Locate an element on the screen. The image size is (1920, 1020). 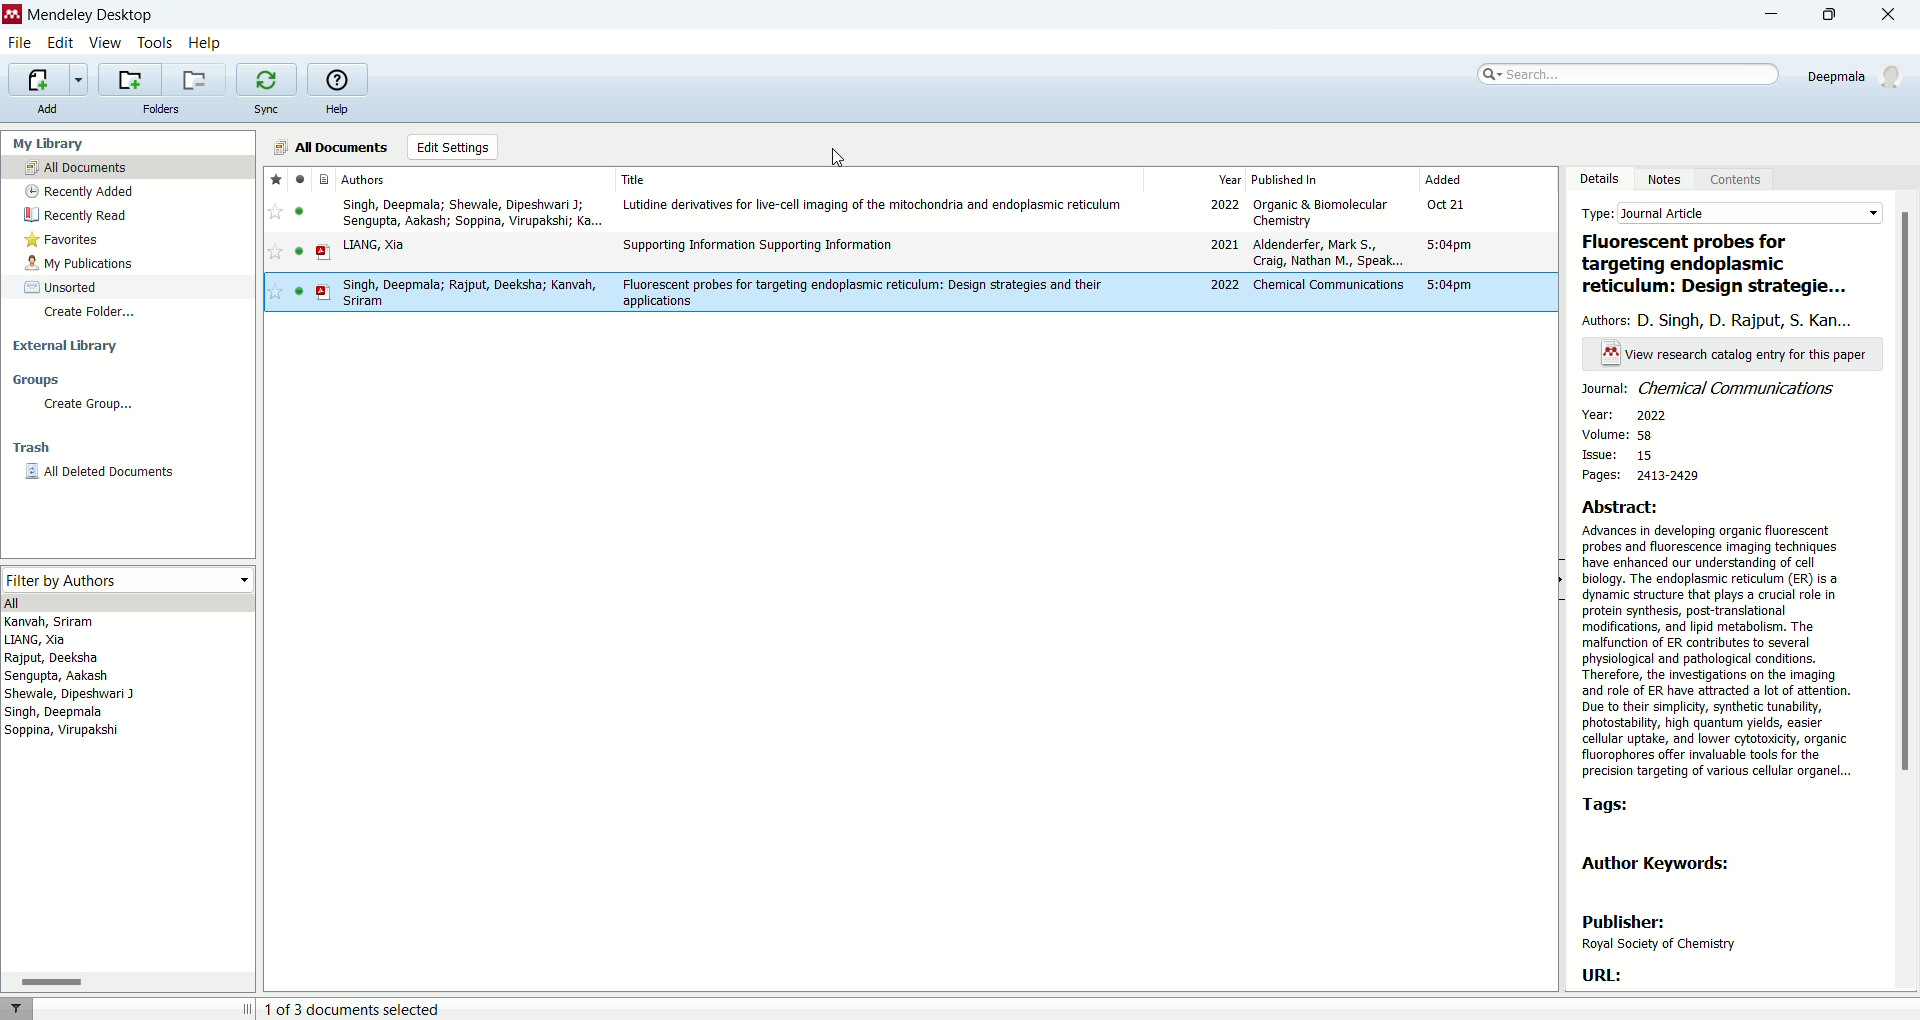
edit is located at coordinates (62, 43).